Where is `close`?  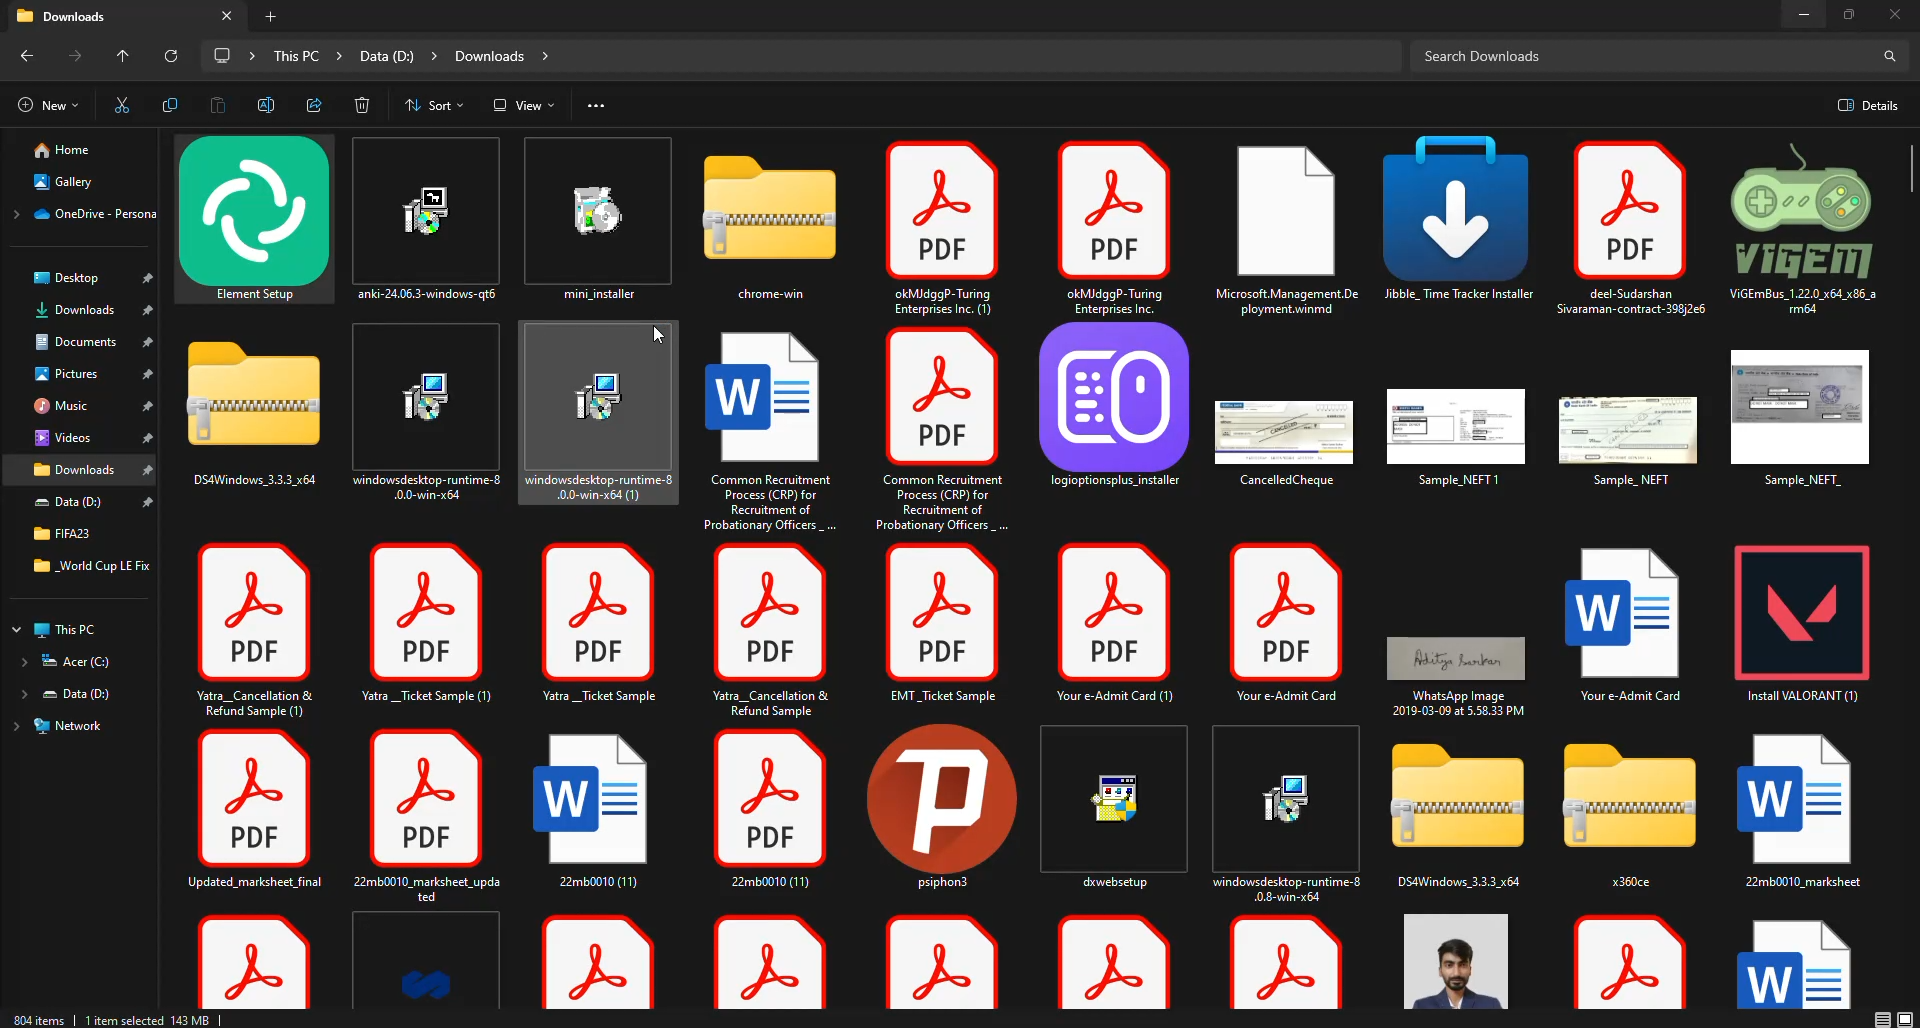
close is located at coordinates (1897, 14).